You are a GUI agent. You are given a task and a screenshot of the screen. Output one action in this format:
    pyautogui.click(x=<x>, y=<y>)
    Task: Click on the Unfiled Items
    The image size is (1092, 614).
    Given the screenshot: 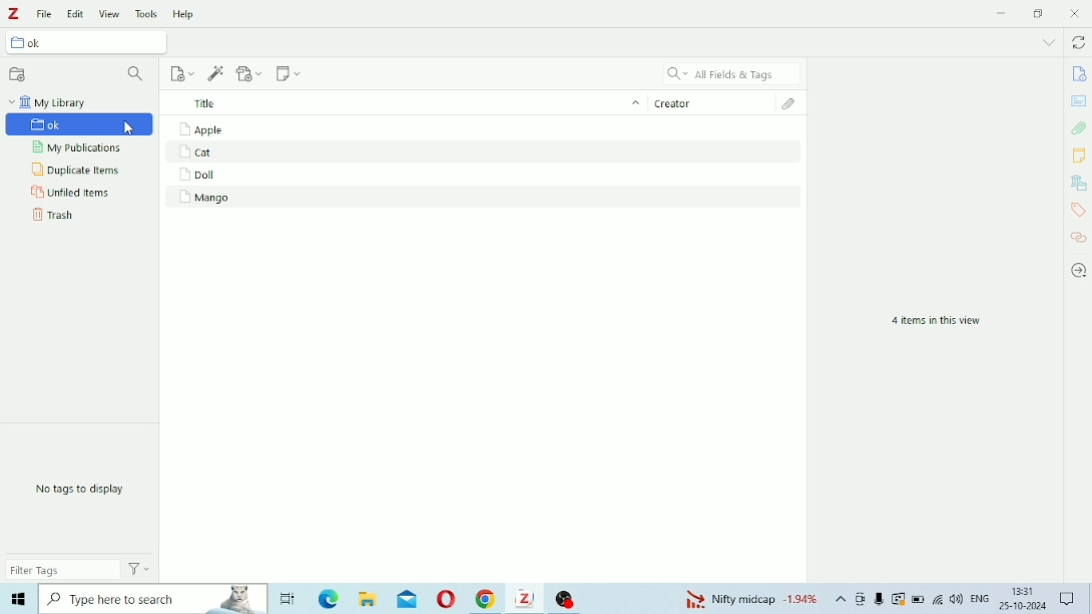 What is the action you would take?
    pyautogui.click(x=72, y=193)
    